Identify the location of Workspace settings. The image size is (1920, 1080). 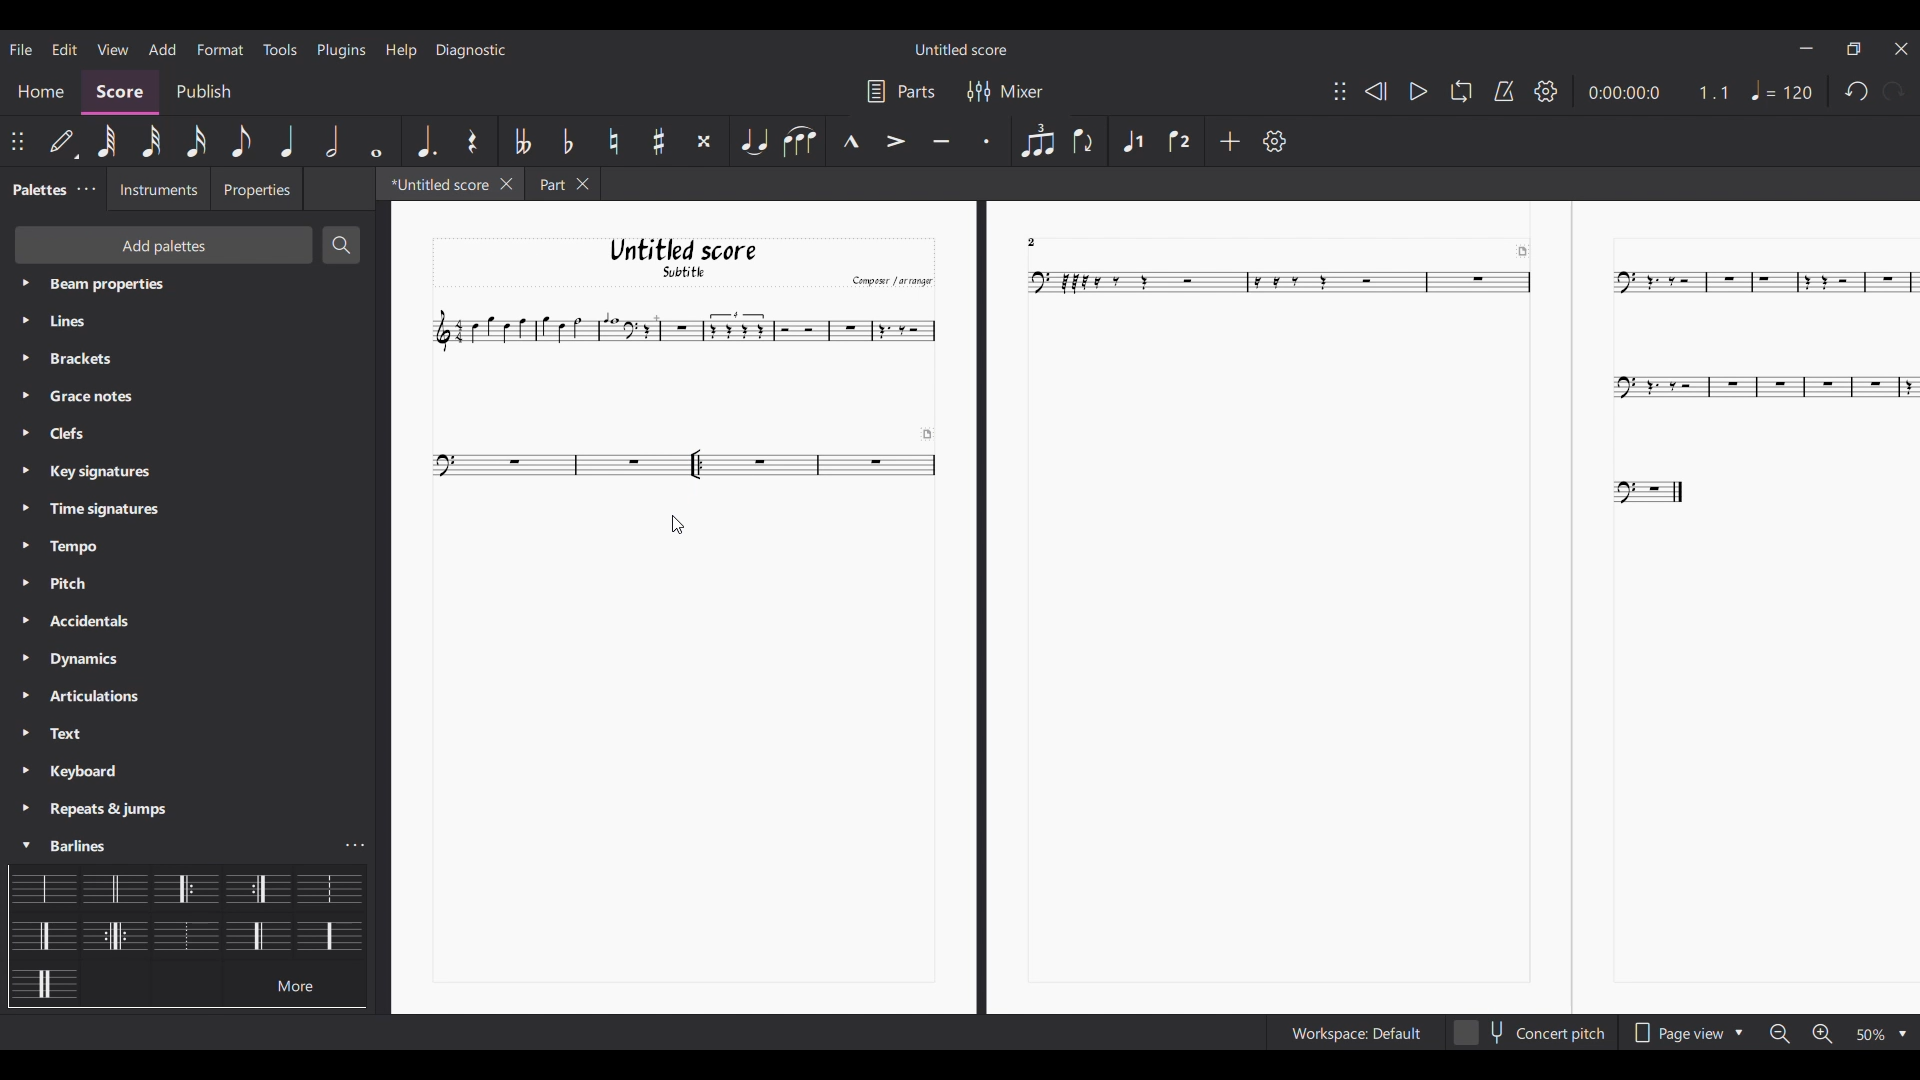
(1354, 1033).